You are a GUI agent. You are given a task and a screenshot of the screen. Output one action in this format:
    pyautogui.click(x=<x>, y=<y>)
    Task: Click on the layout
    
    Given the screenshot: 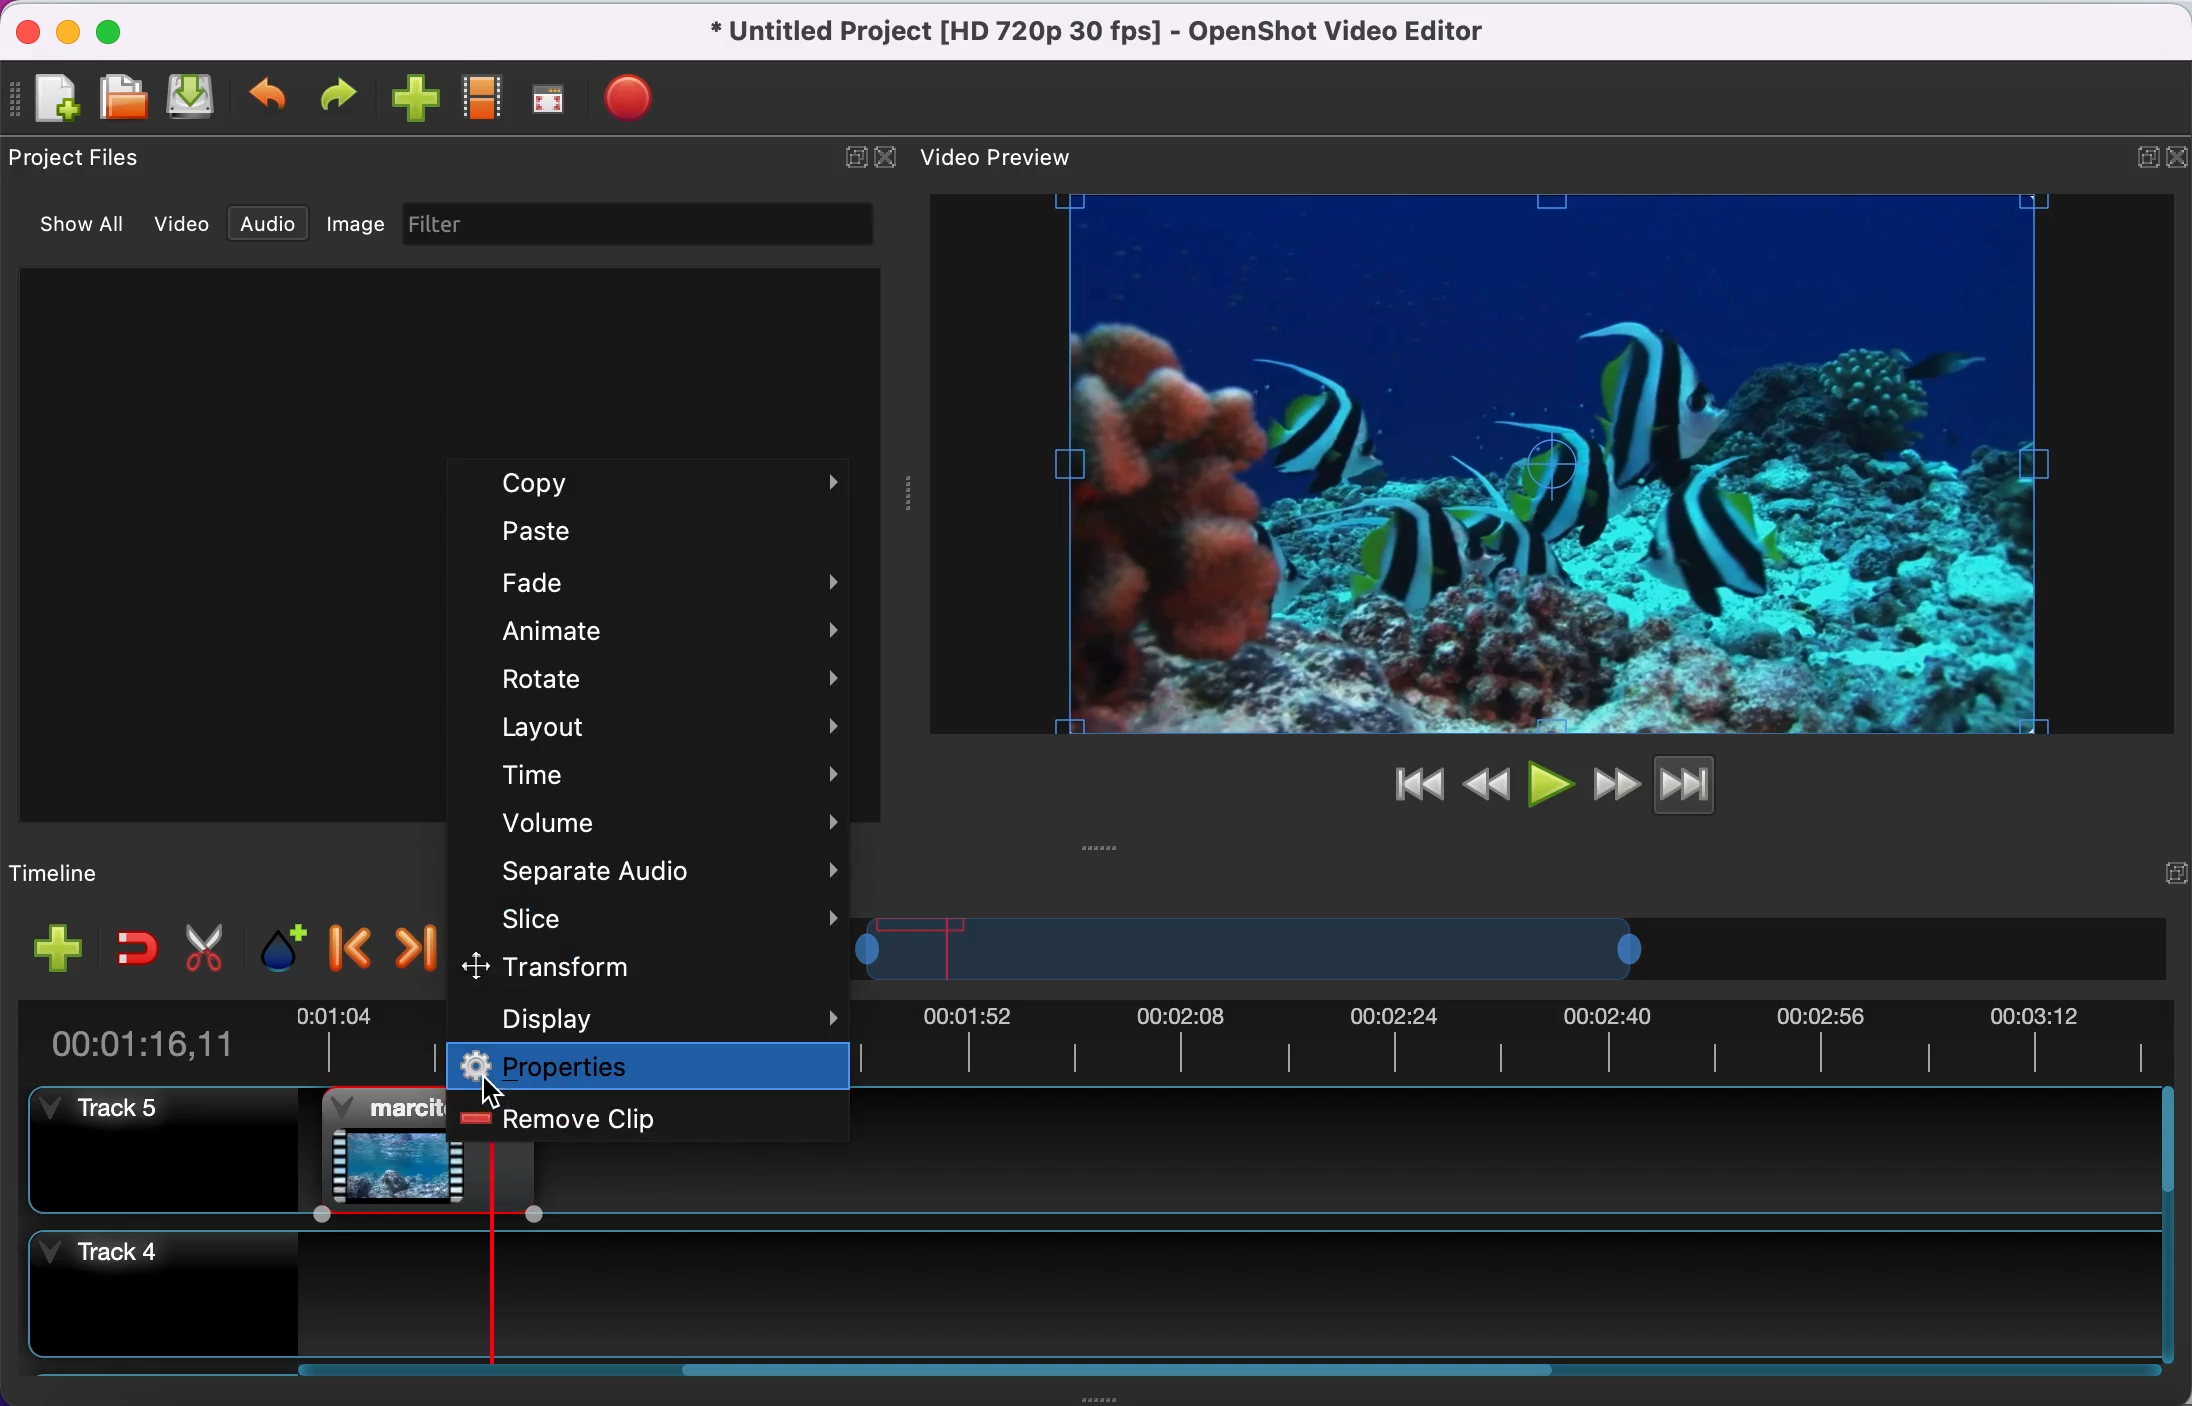 What is the action you would take?
    pyautogui.click(x=666, y=725)
    